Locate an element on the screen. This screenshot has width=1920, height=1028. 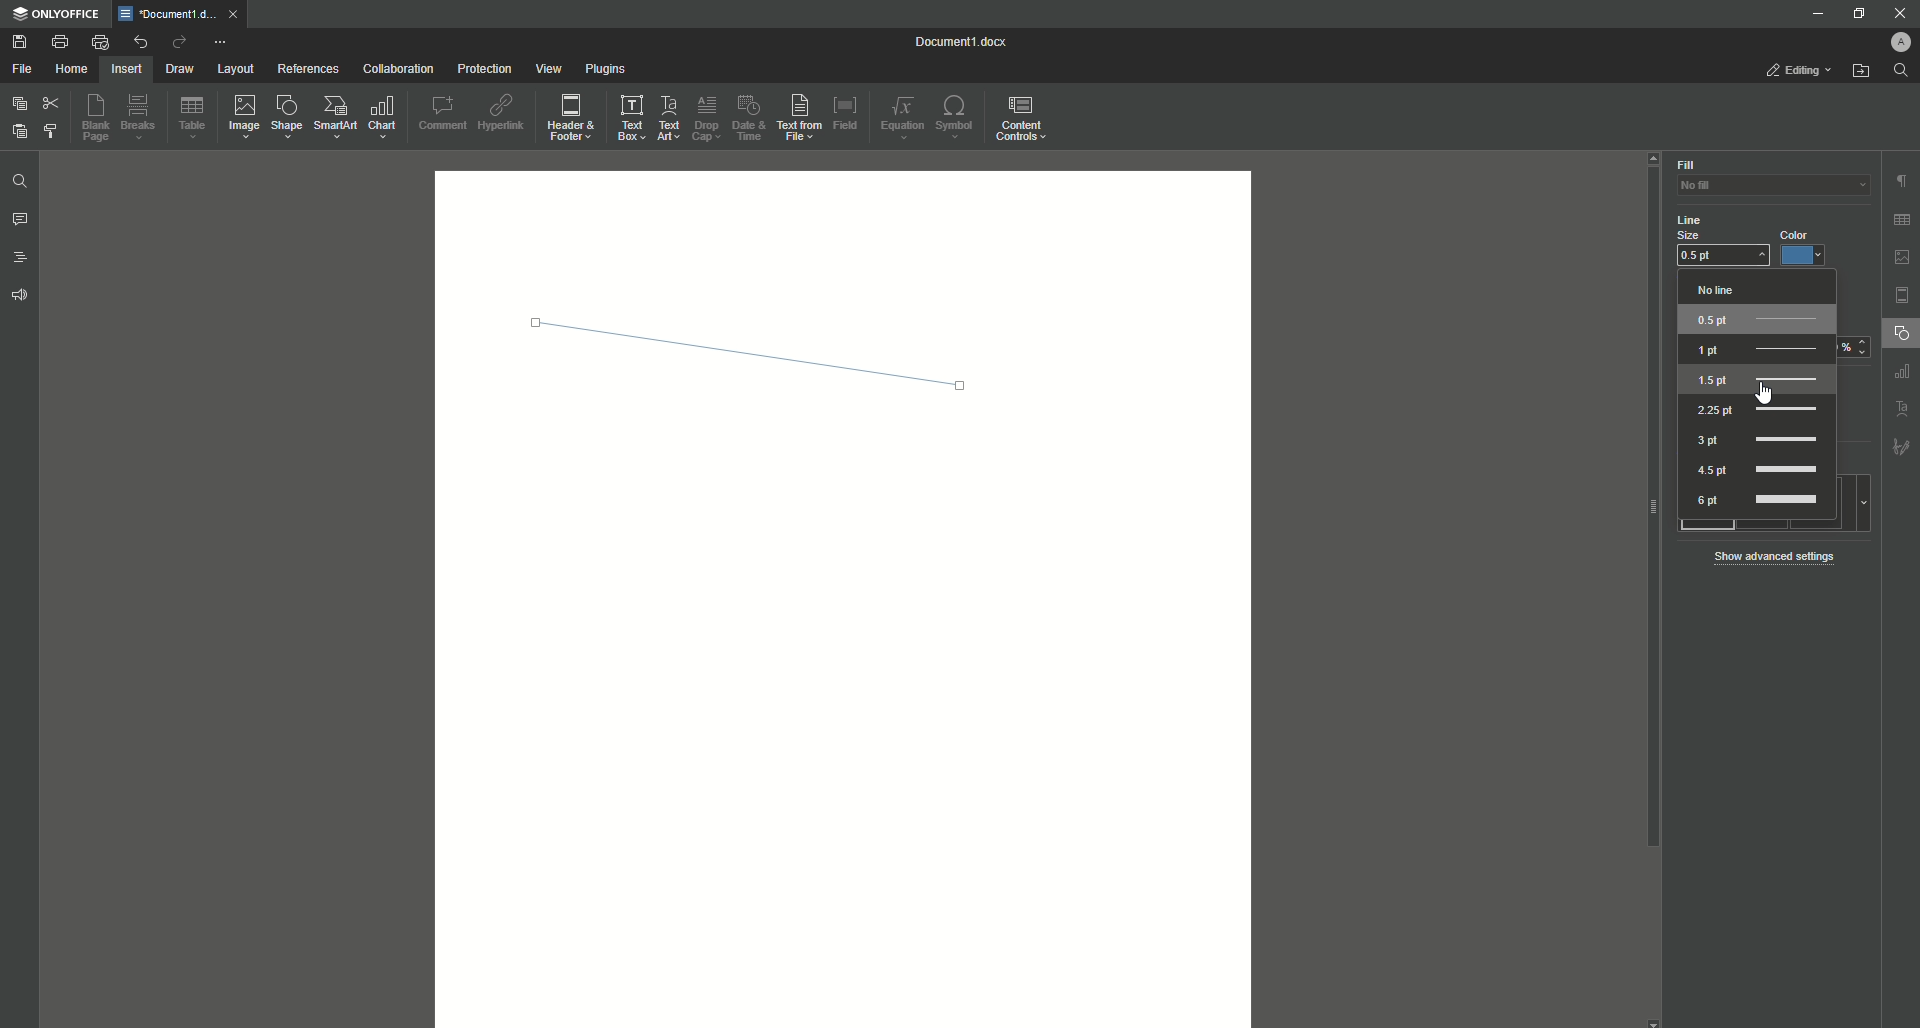
Fill is located at coordinates (1686, 165).